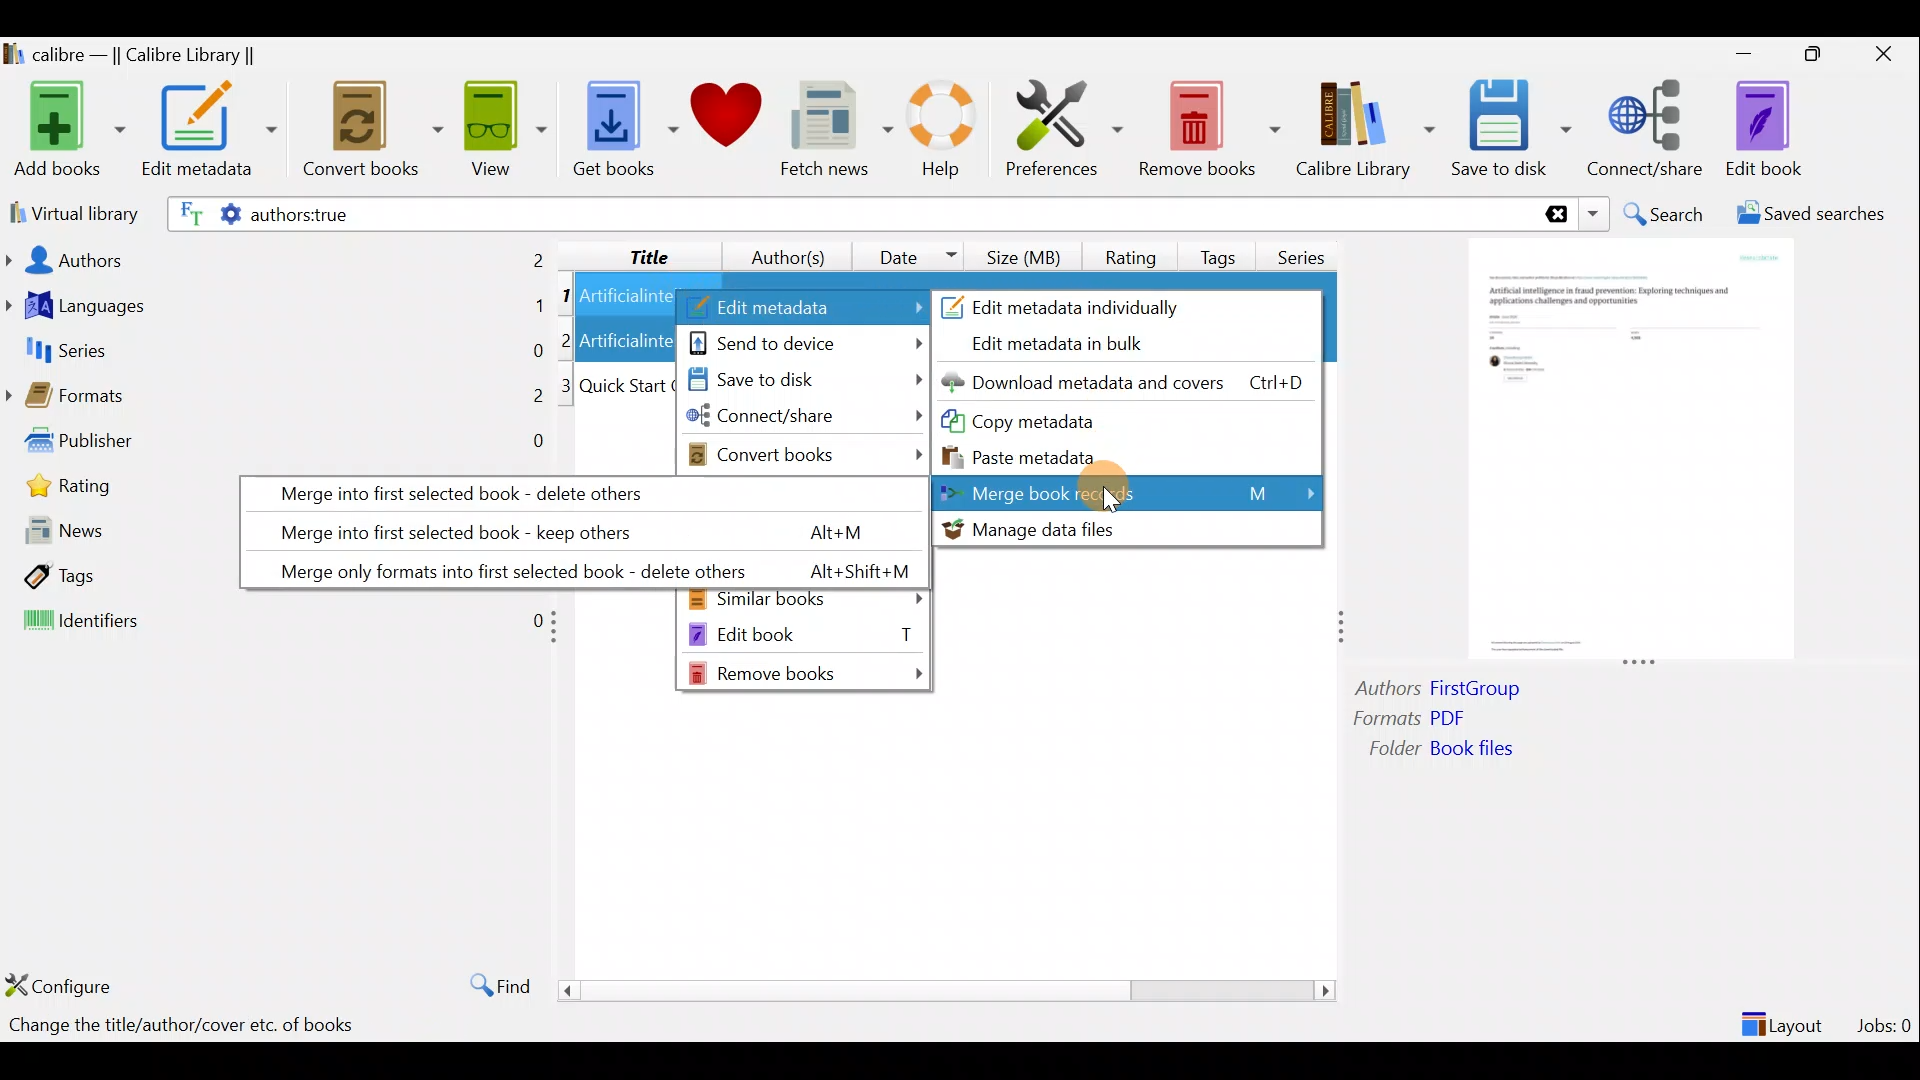  I want to click on Add books, so click(66, 131).